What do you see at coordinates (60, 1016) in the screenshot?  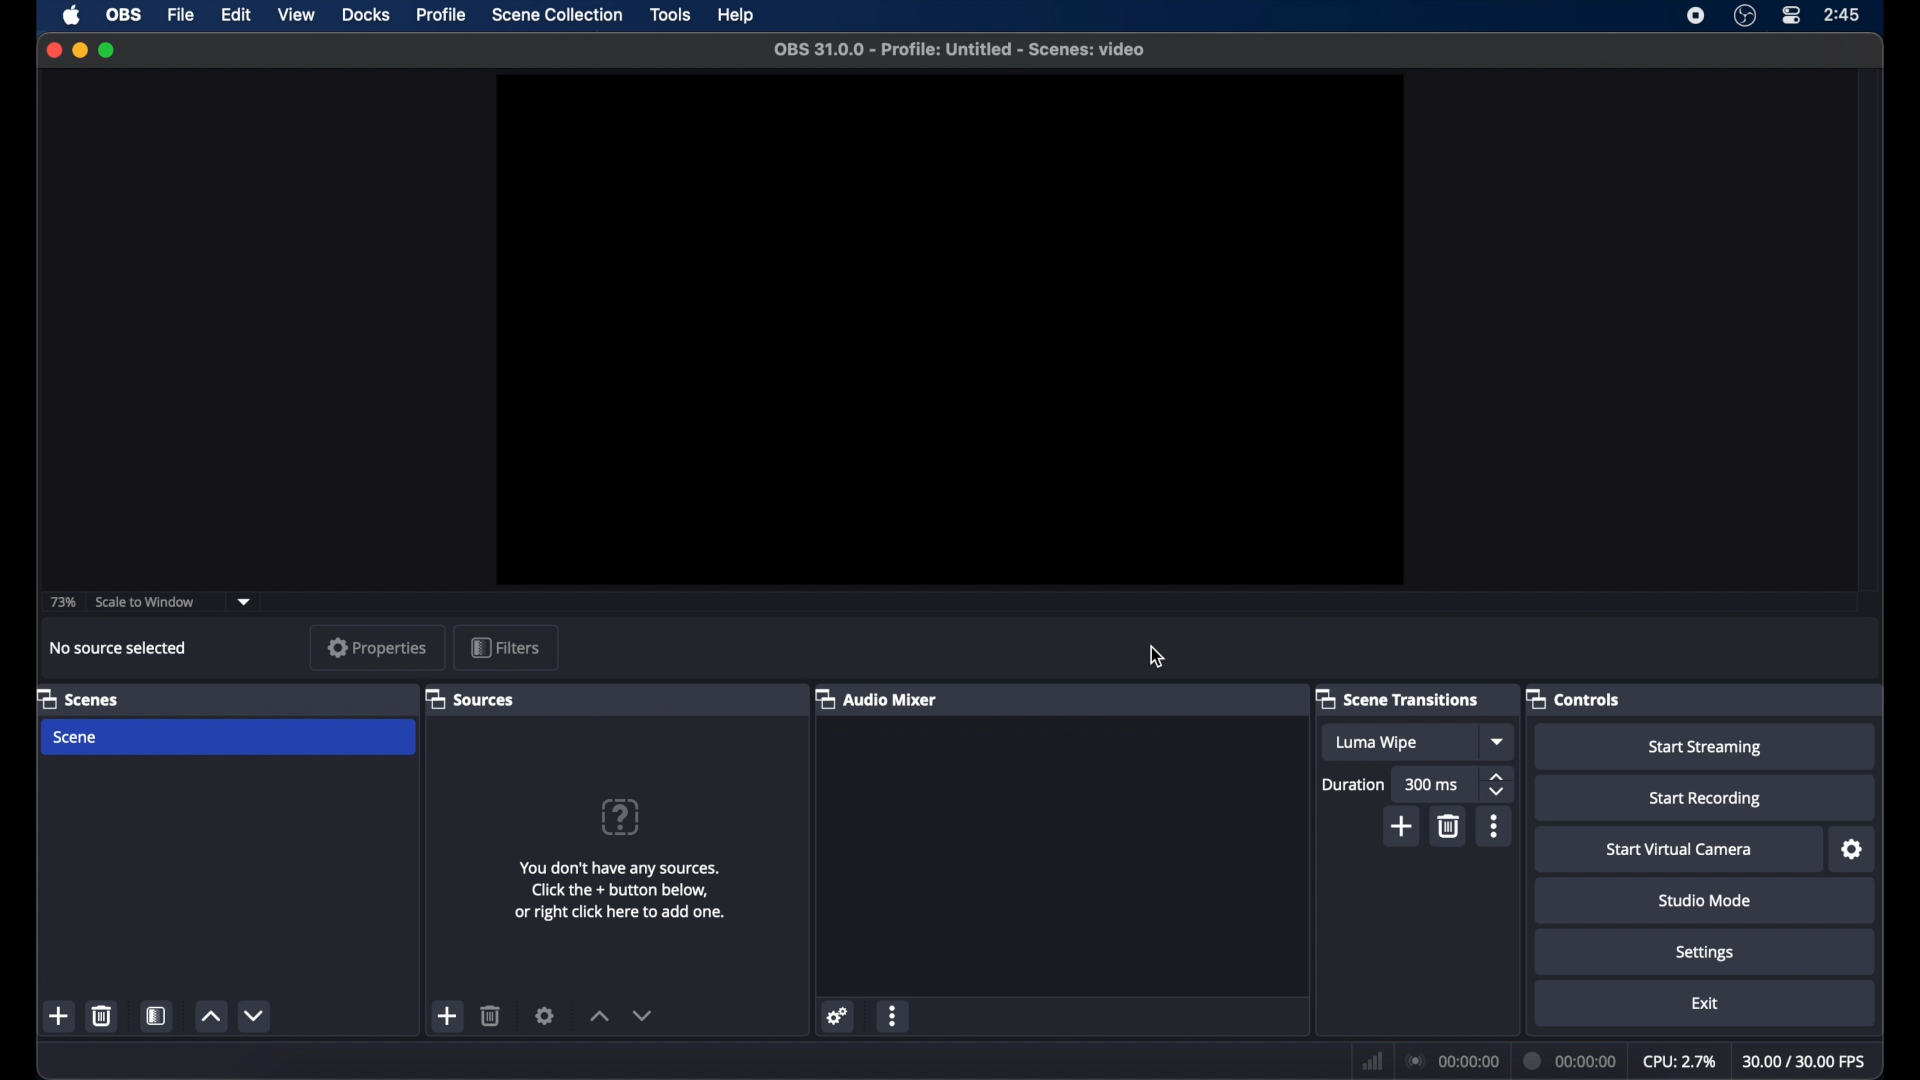 I see `add` at bounding box center [60, 1016].